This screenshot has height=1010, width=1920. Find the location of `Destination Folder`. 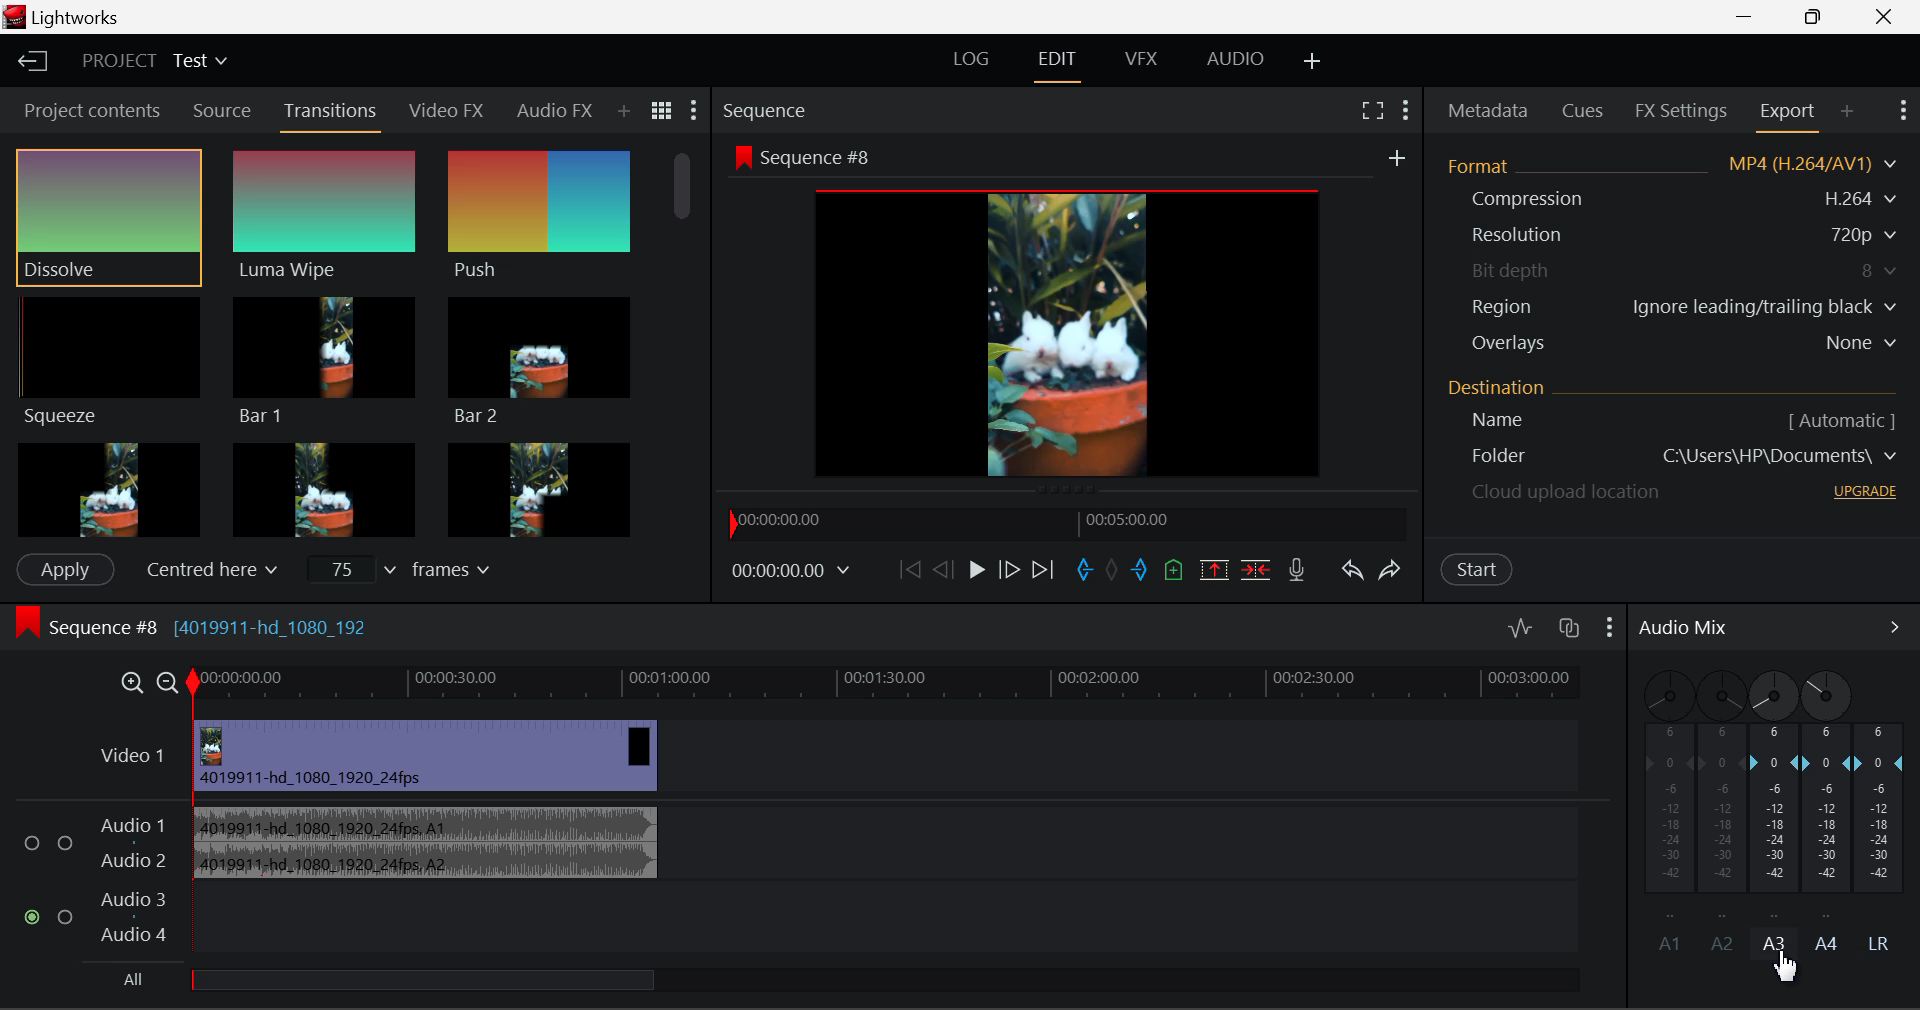

Destination Folder is located at coordinates (1675, 457).